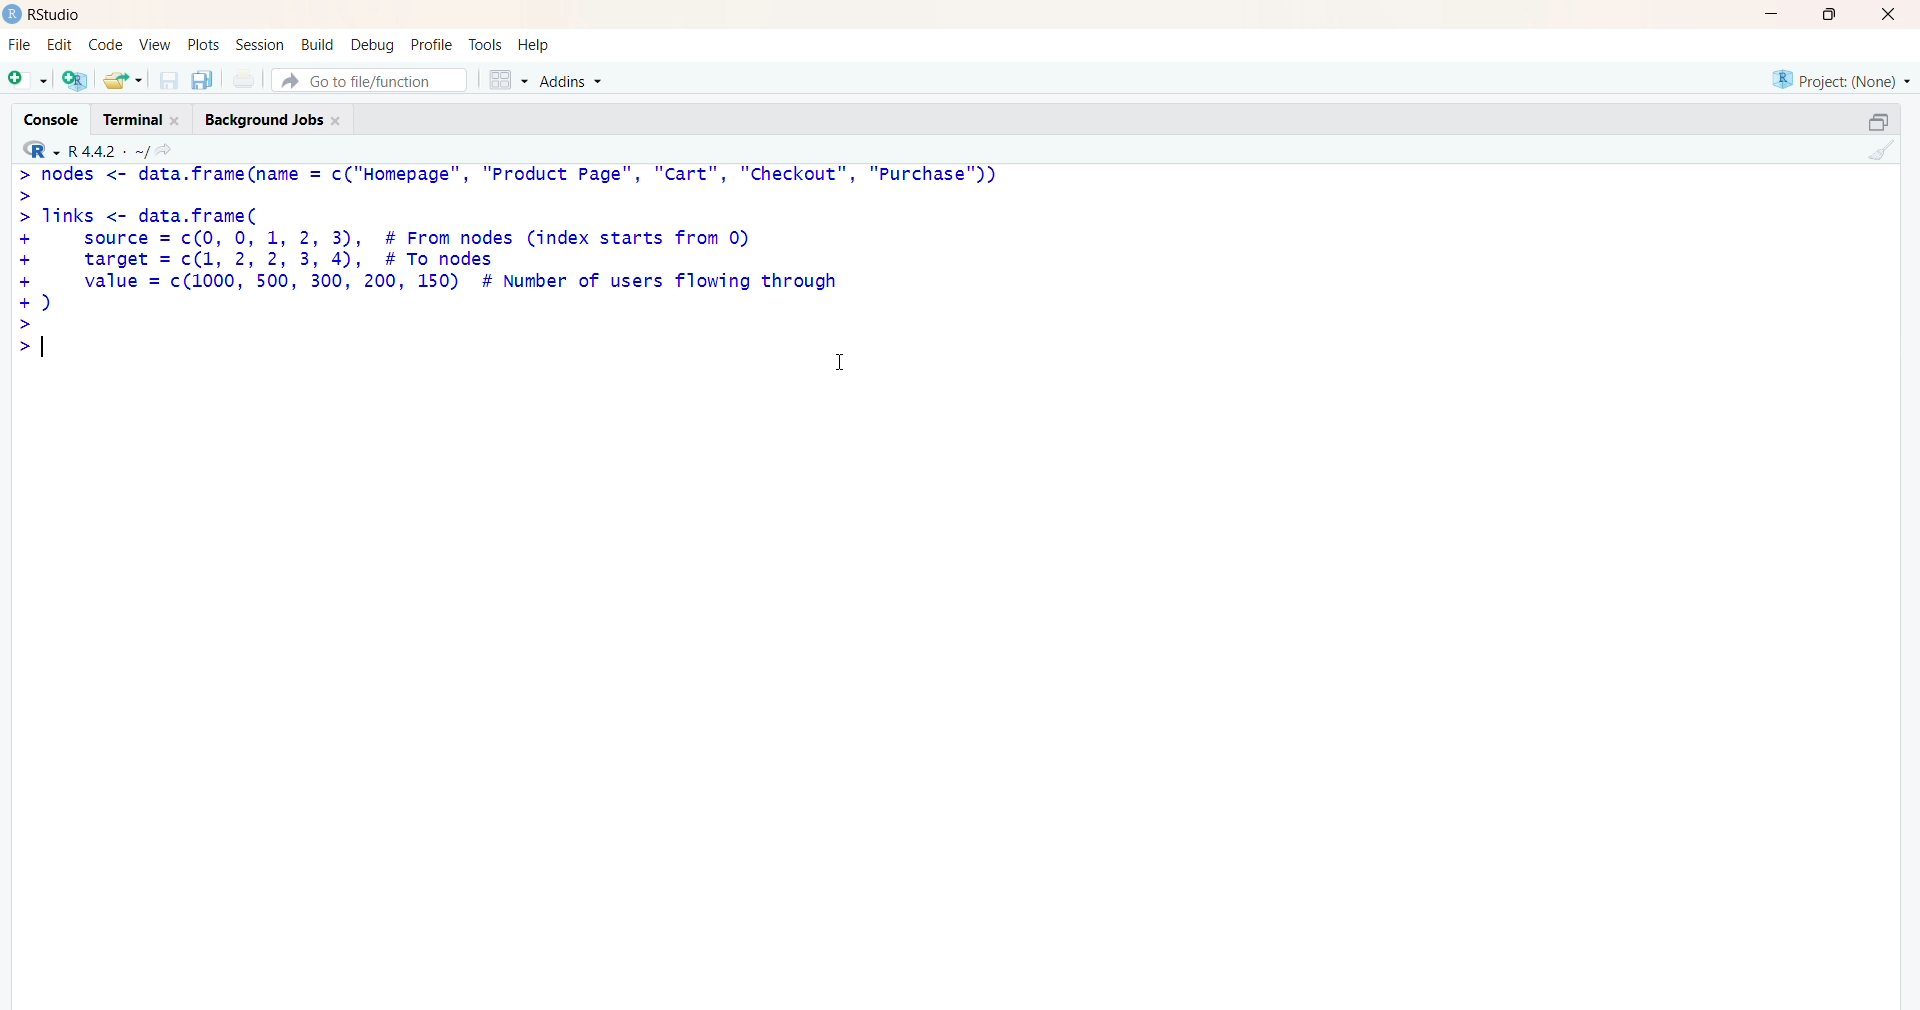  What do you see at coordinates (152, 44) in the screenshot?
I see `view` at bounding box center [152, 44].